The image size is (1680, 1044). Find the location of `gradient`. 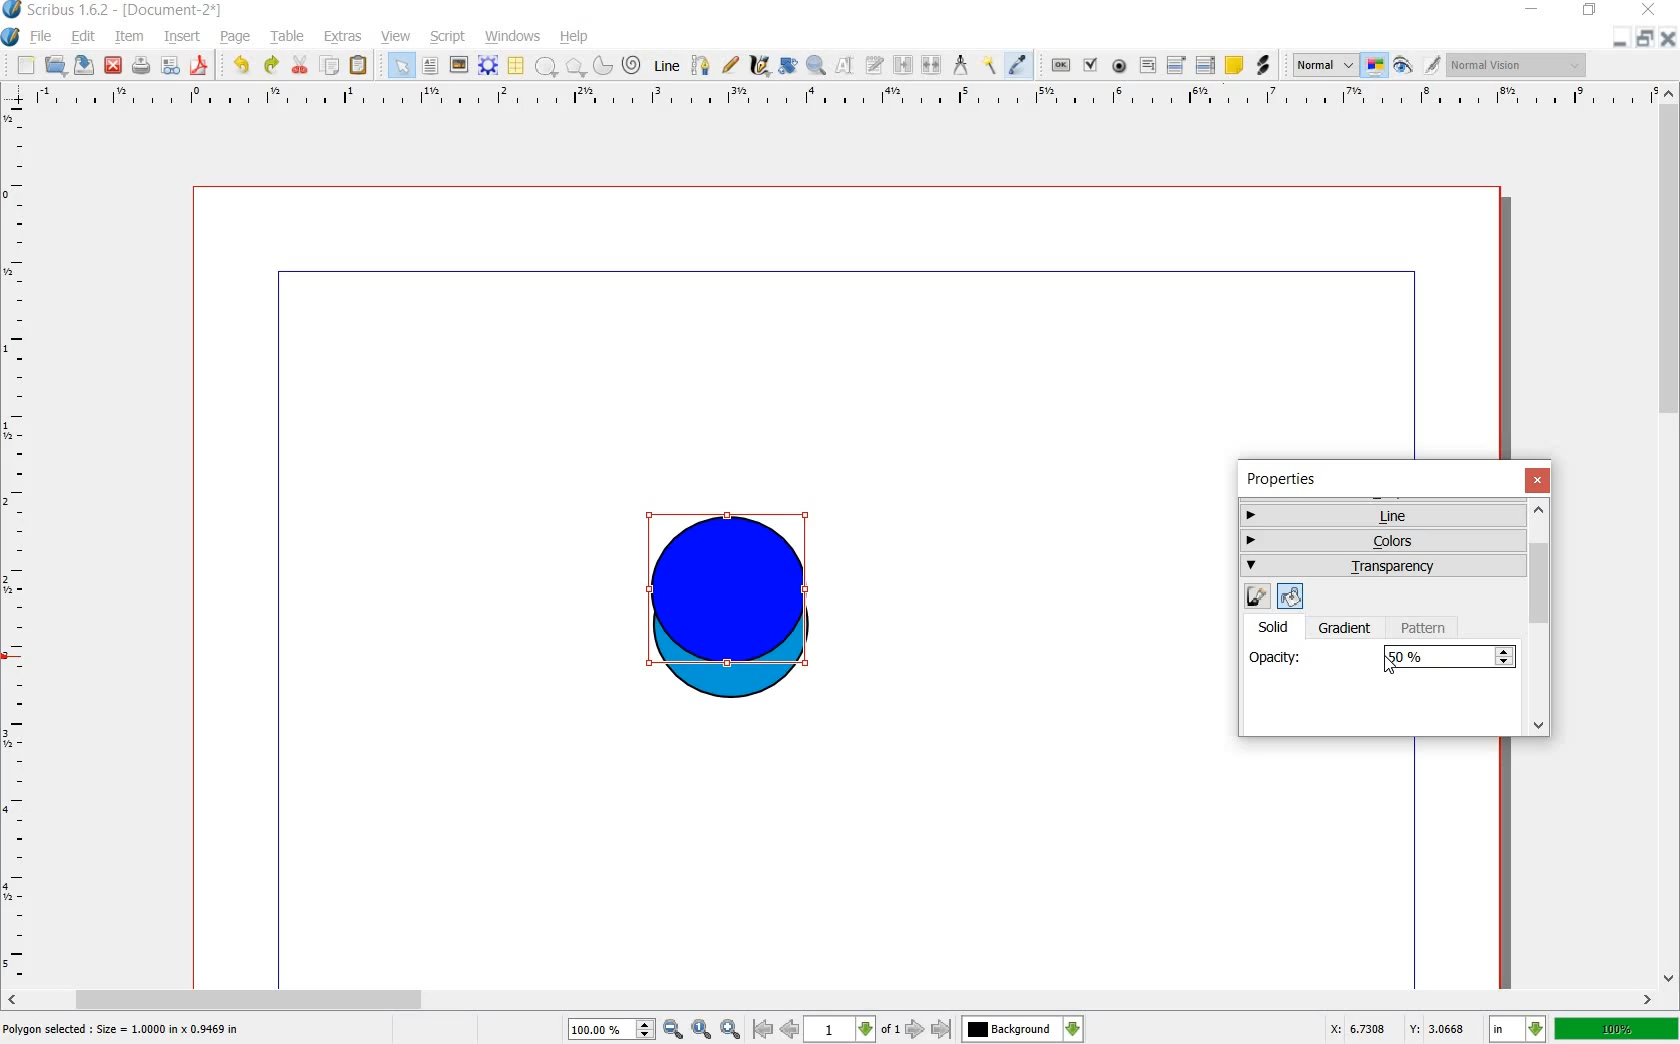

gradient is located at coordinates (1346, 629).